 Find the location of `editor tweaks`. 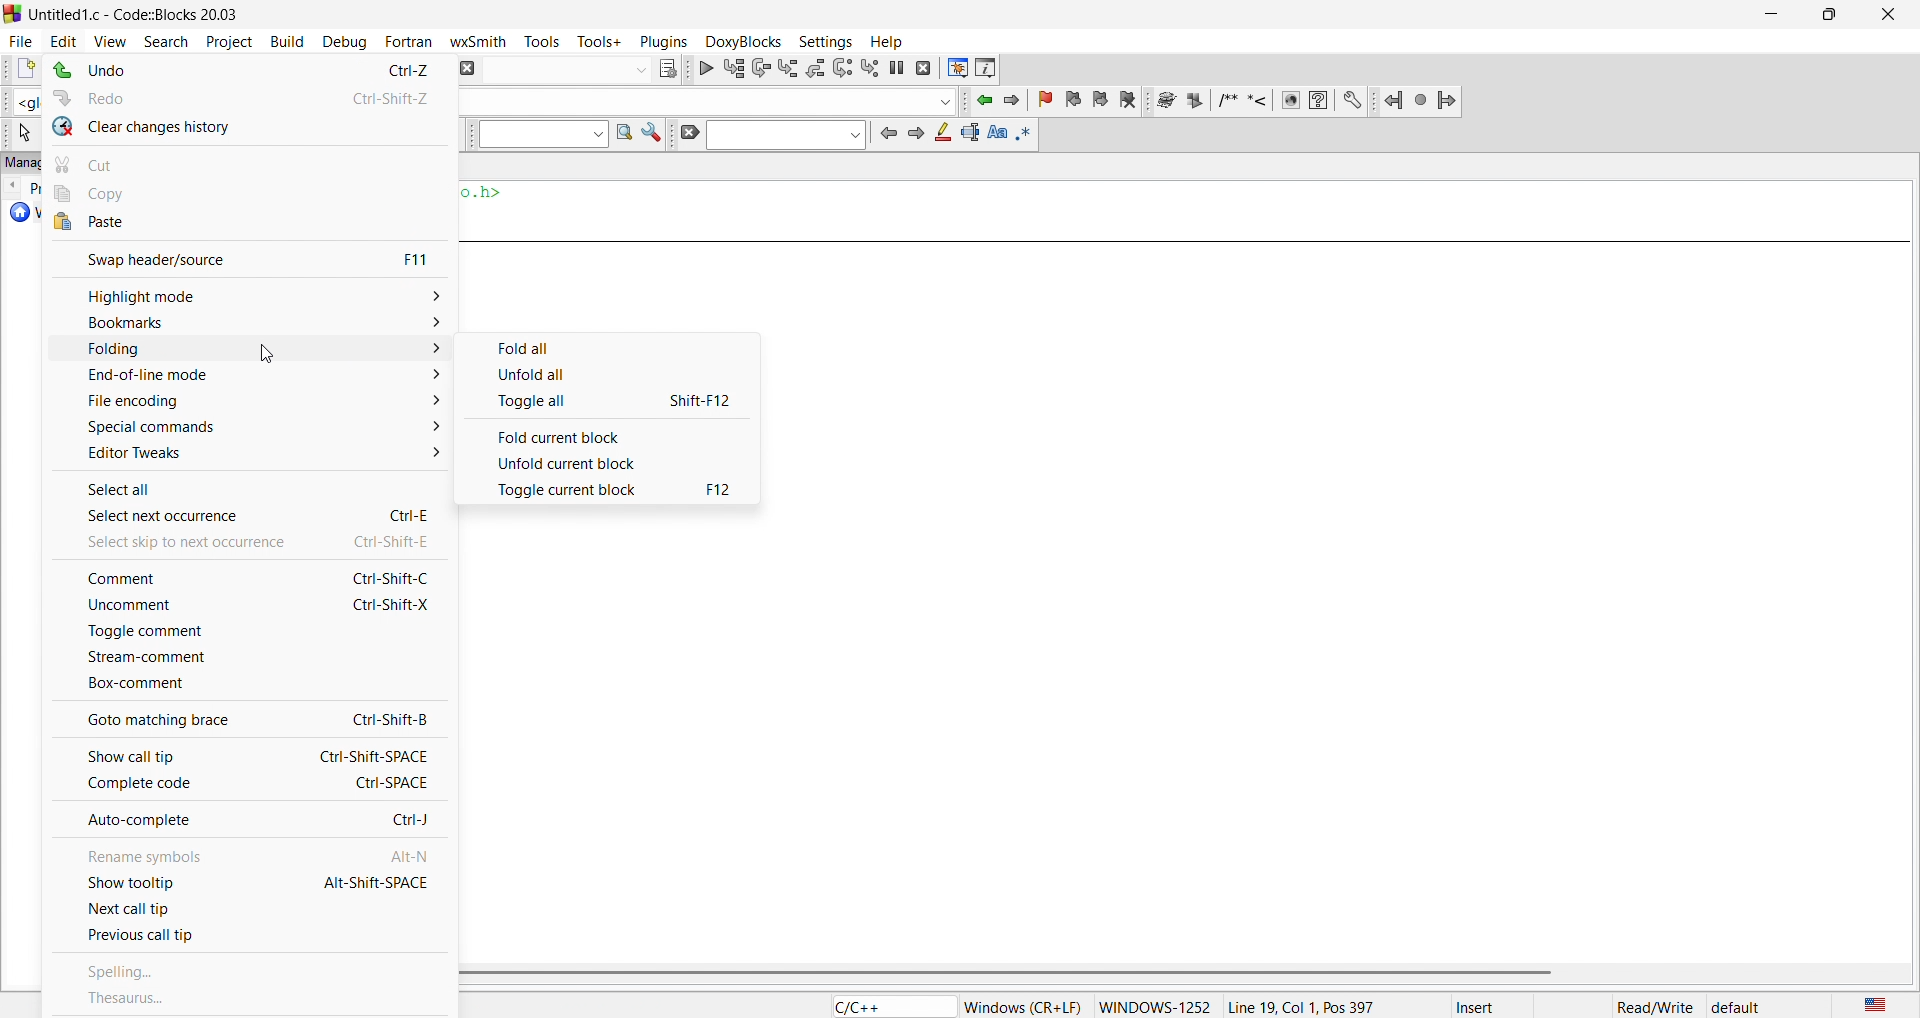

editor tweaks is located at coordinates (251, 454).